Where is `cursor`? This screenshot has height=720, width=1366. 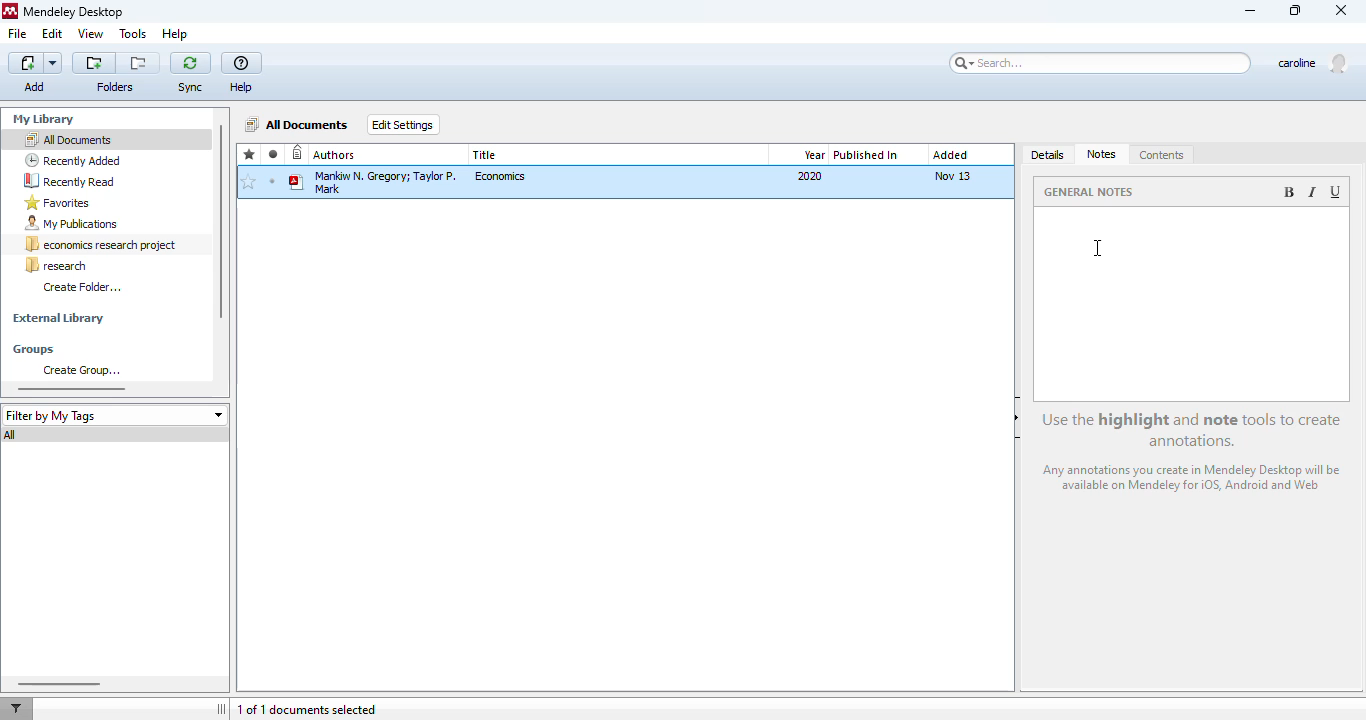 cursor is located at coordinates (1096, 248).